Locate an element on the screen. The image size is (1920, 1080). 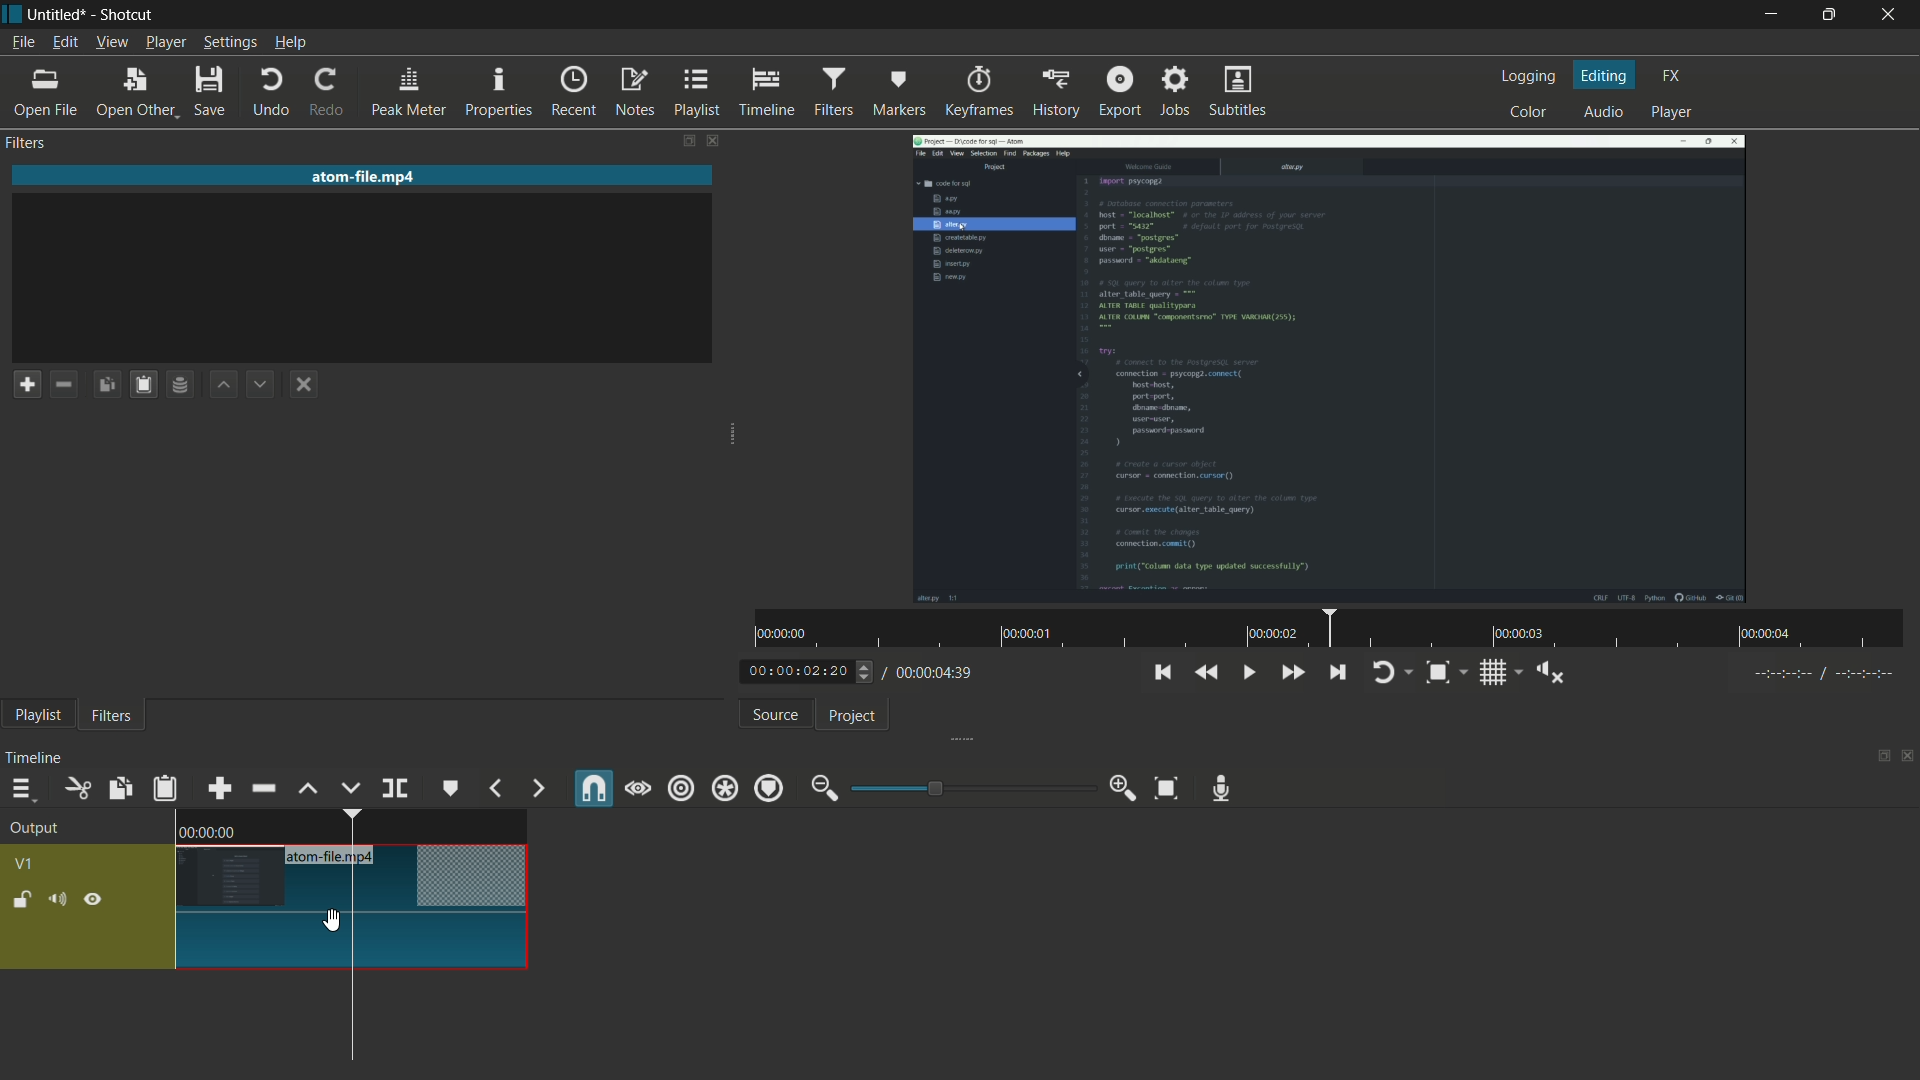
record audio is located at coordinates (1222, 791).